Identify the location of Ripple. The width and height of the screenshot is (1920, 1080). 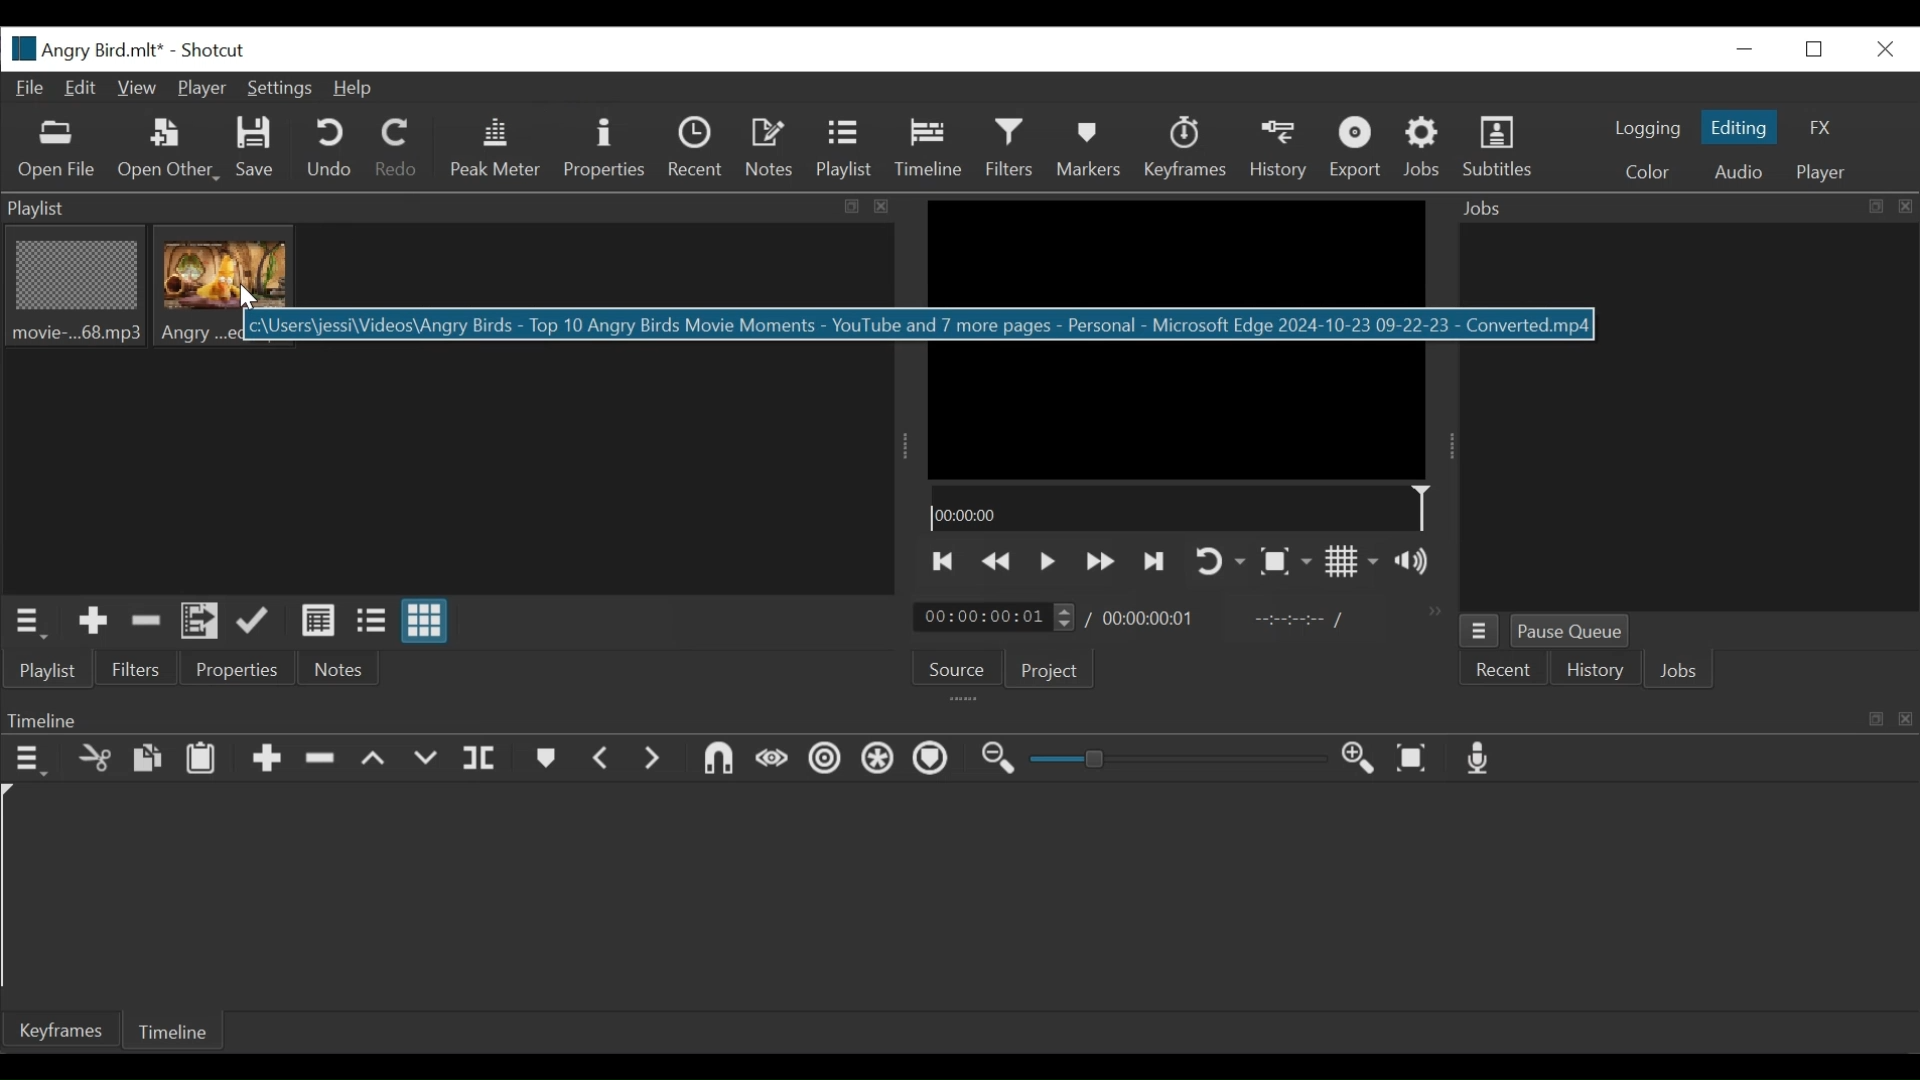
(826, 762).